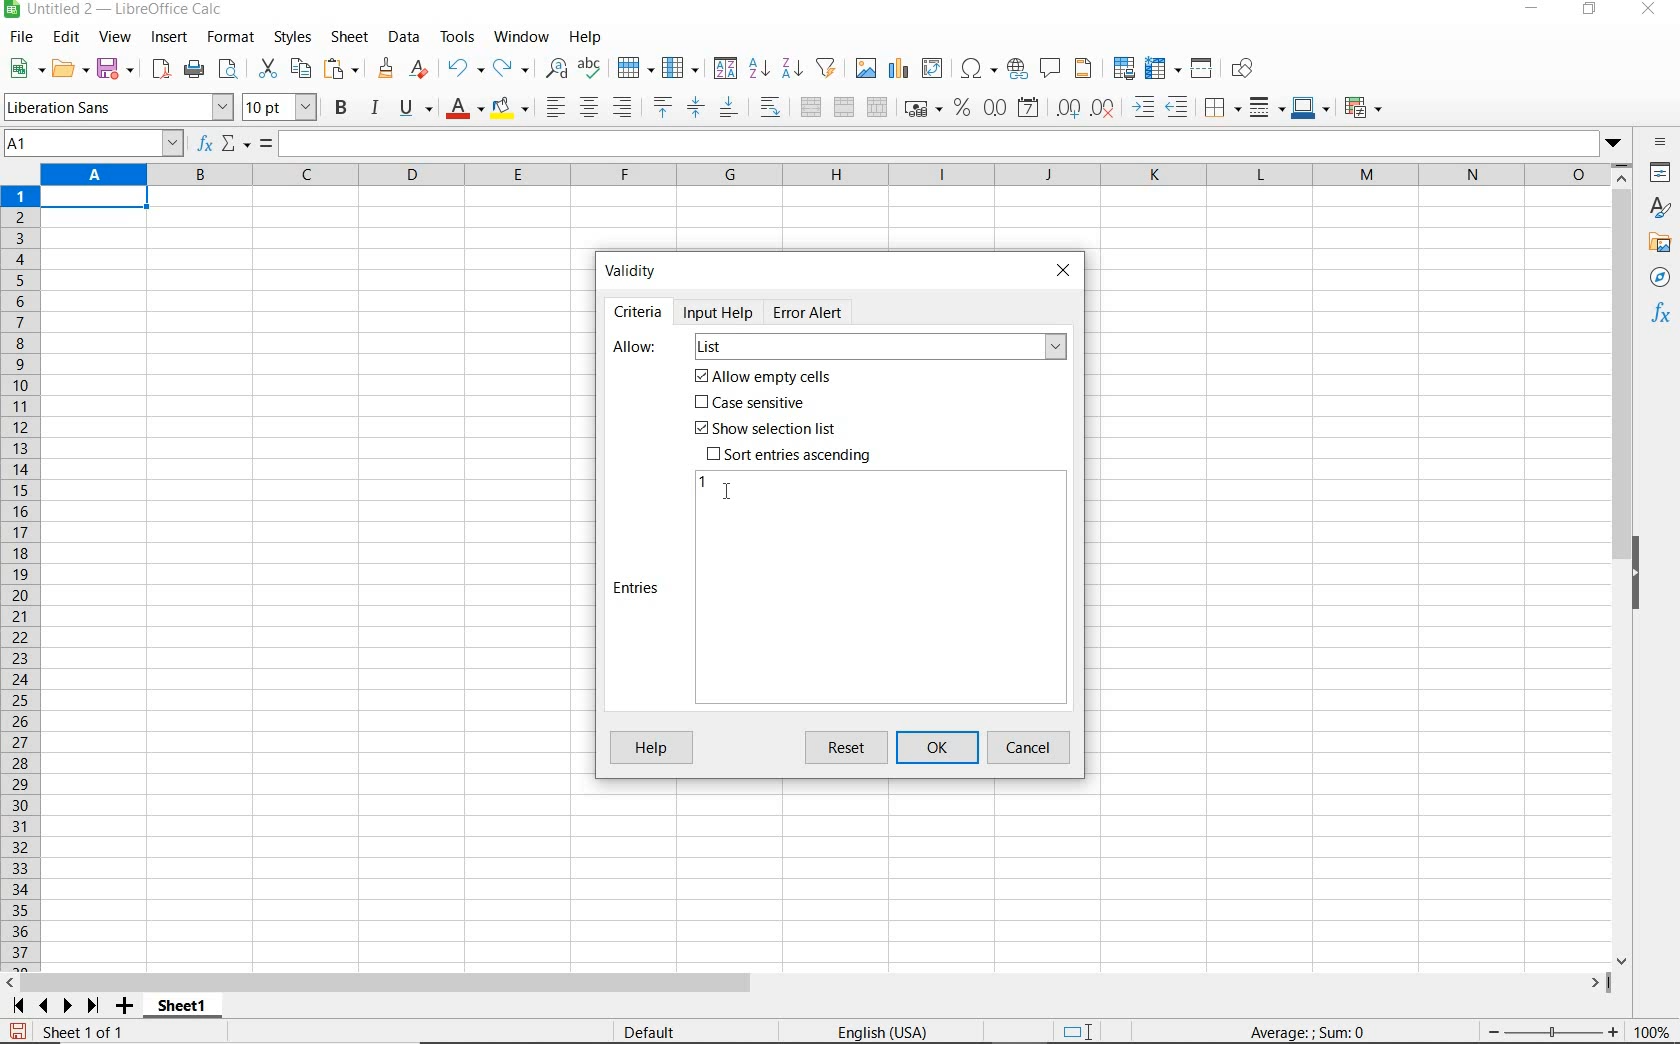 The height and width of the screenshot is (1044, 1680). I want to click on functions, so click(1664, 315).